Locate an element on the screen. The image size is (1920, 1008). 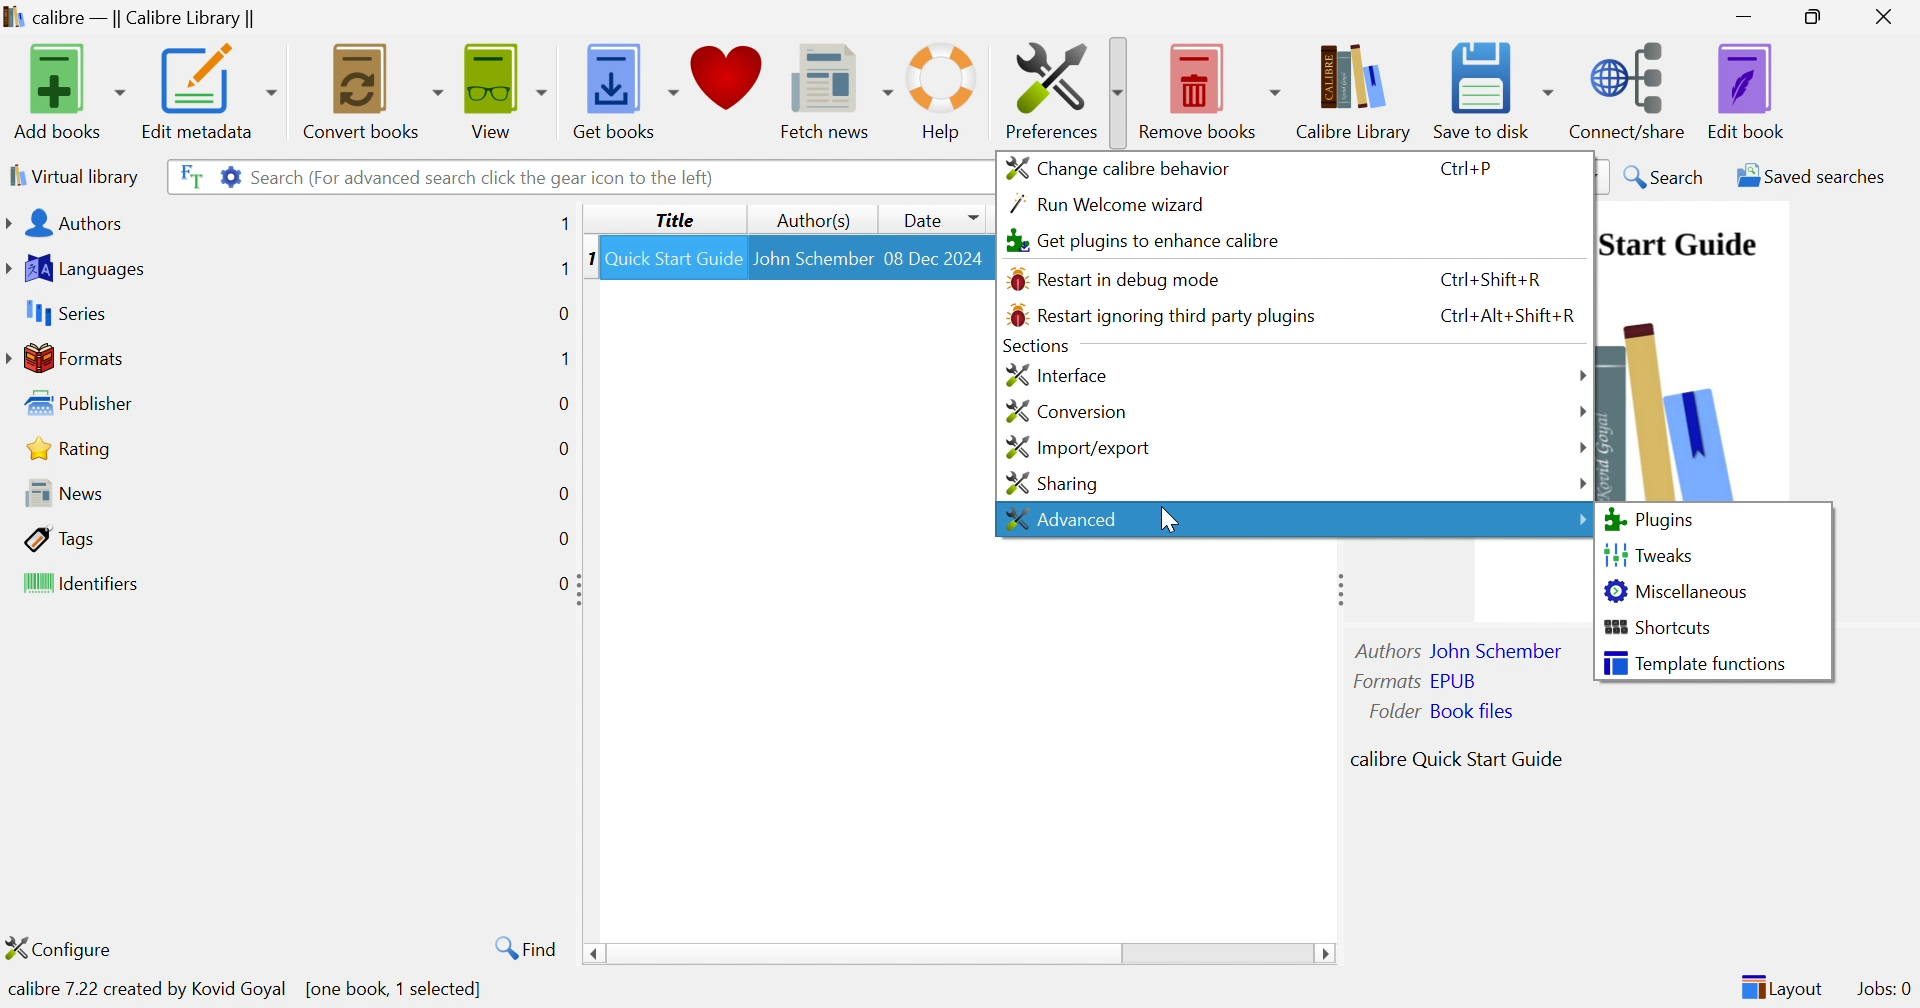
Quick Start Guide is located at coordinates (1677, 244).